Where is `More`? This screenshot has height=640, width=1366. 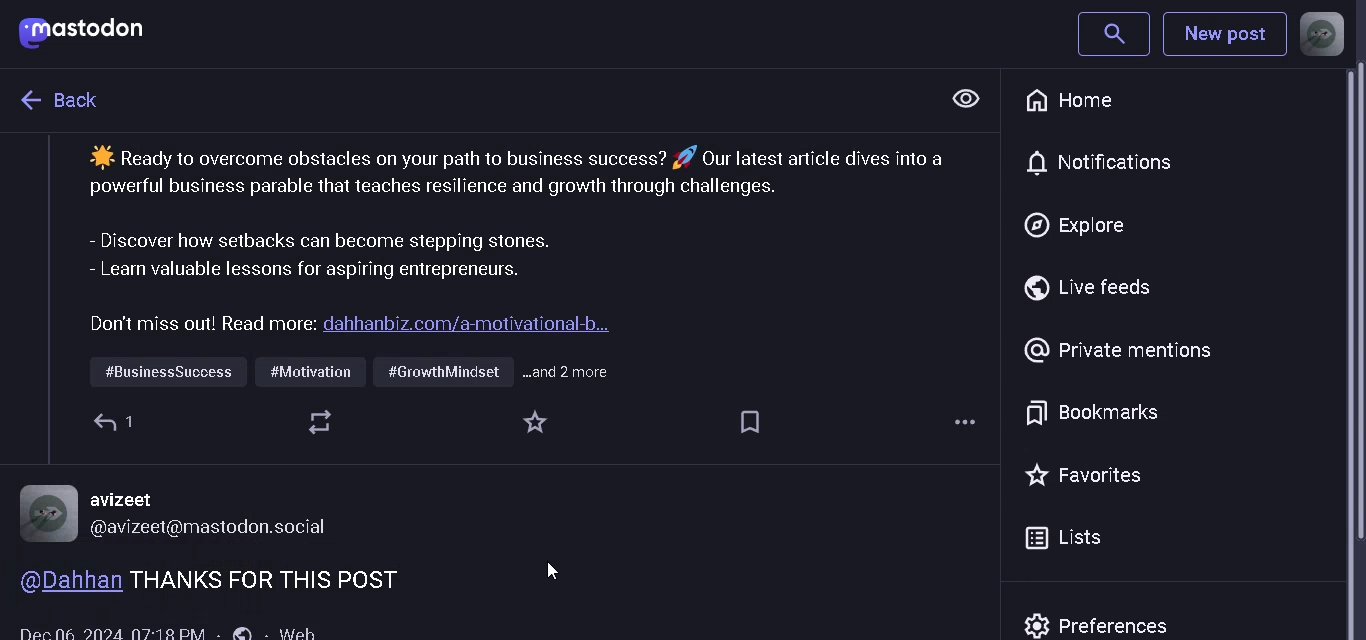
More is located at coordinates (964, 416).